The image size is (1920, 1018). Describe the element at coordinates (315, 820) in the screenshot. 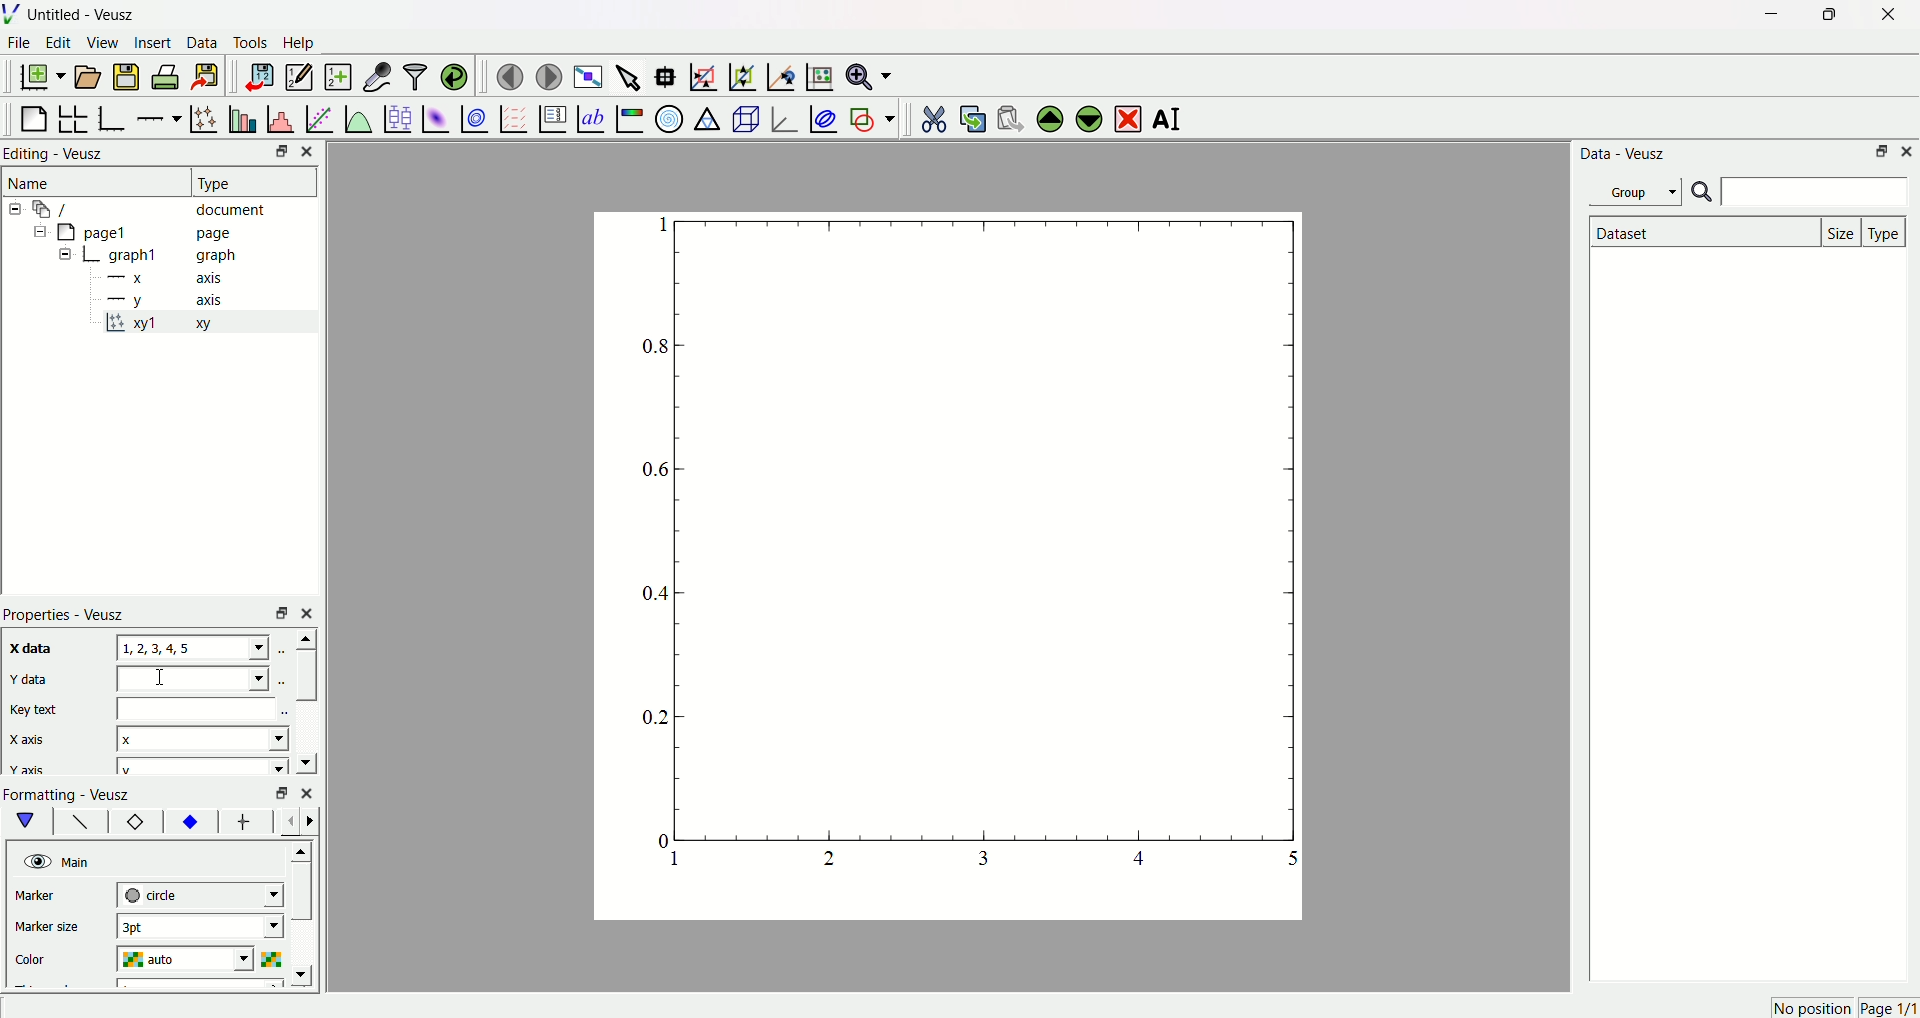

I see `move right` at that location.